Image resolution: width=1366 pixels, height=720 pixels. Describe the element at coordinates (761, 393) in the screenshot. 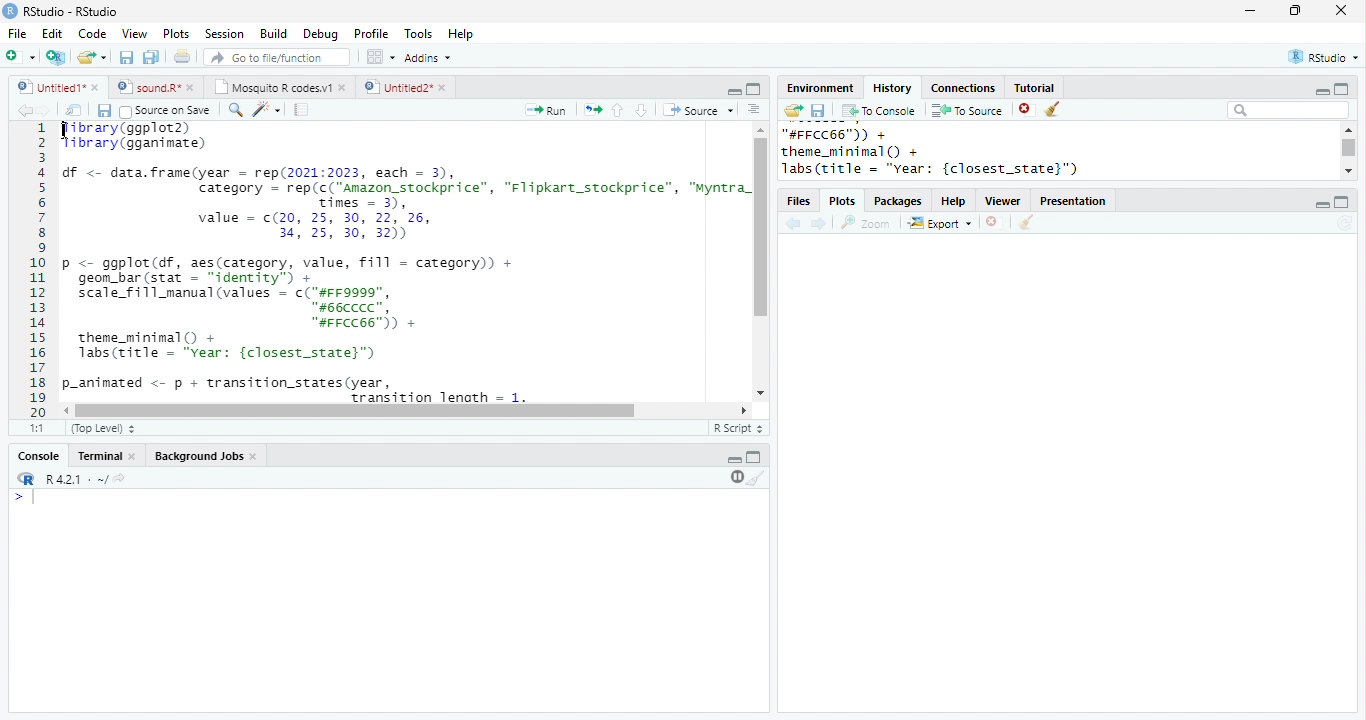

I see `scroll down` at that location.